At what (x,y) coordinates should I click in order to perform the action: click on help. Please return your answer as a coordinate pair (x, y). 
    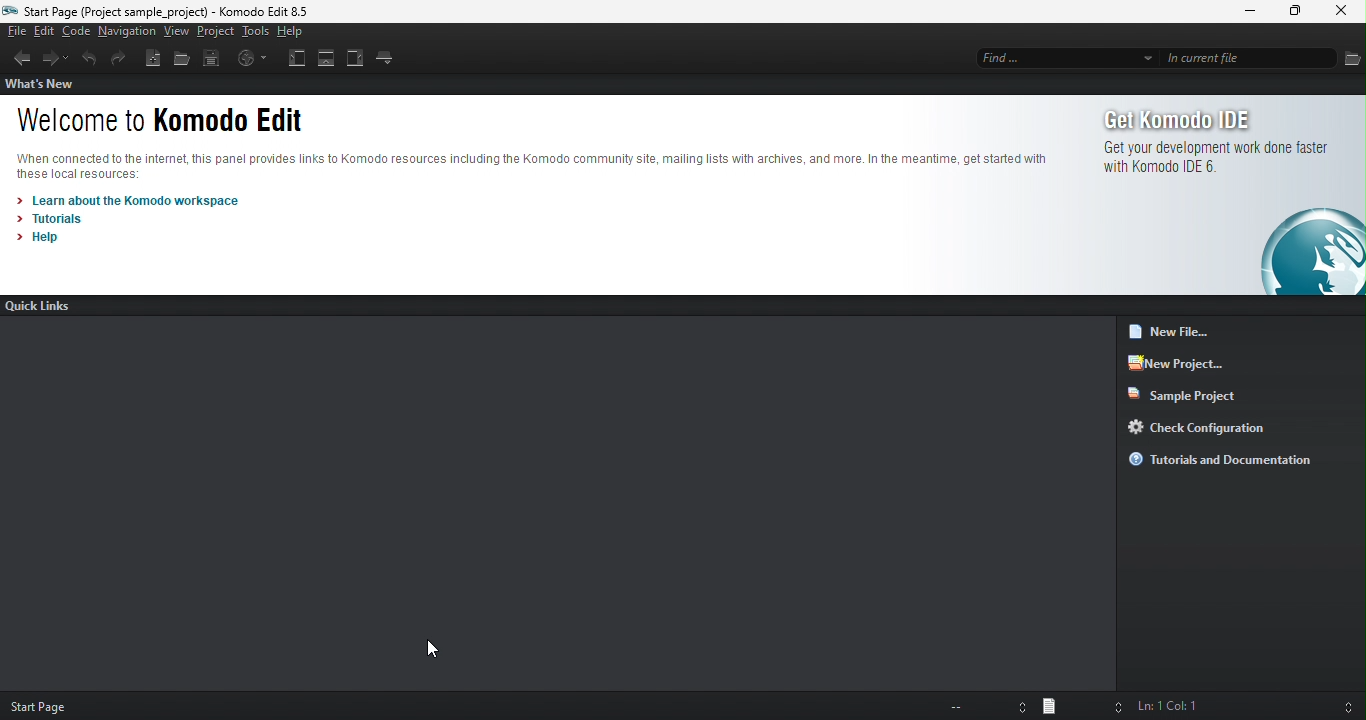
    Looking at the image, I should click on (41, 236).